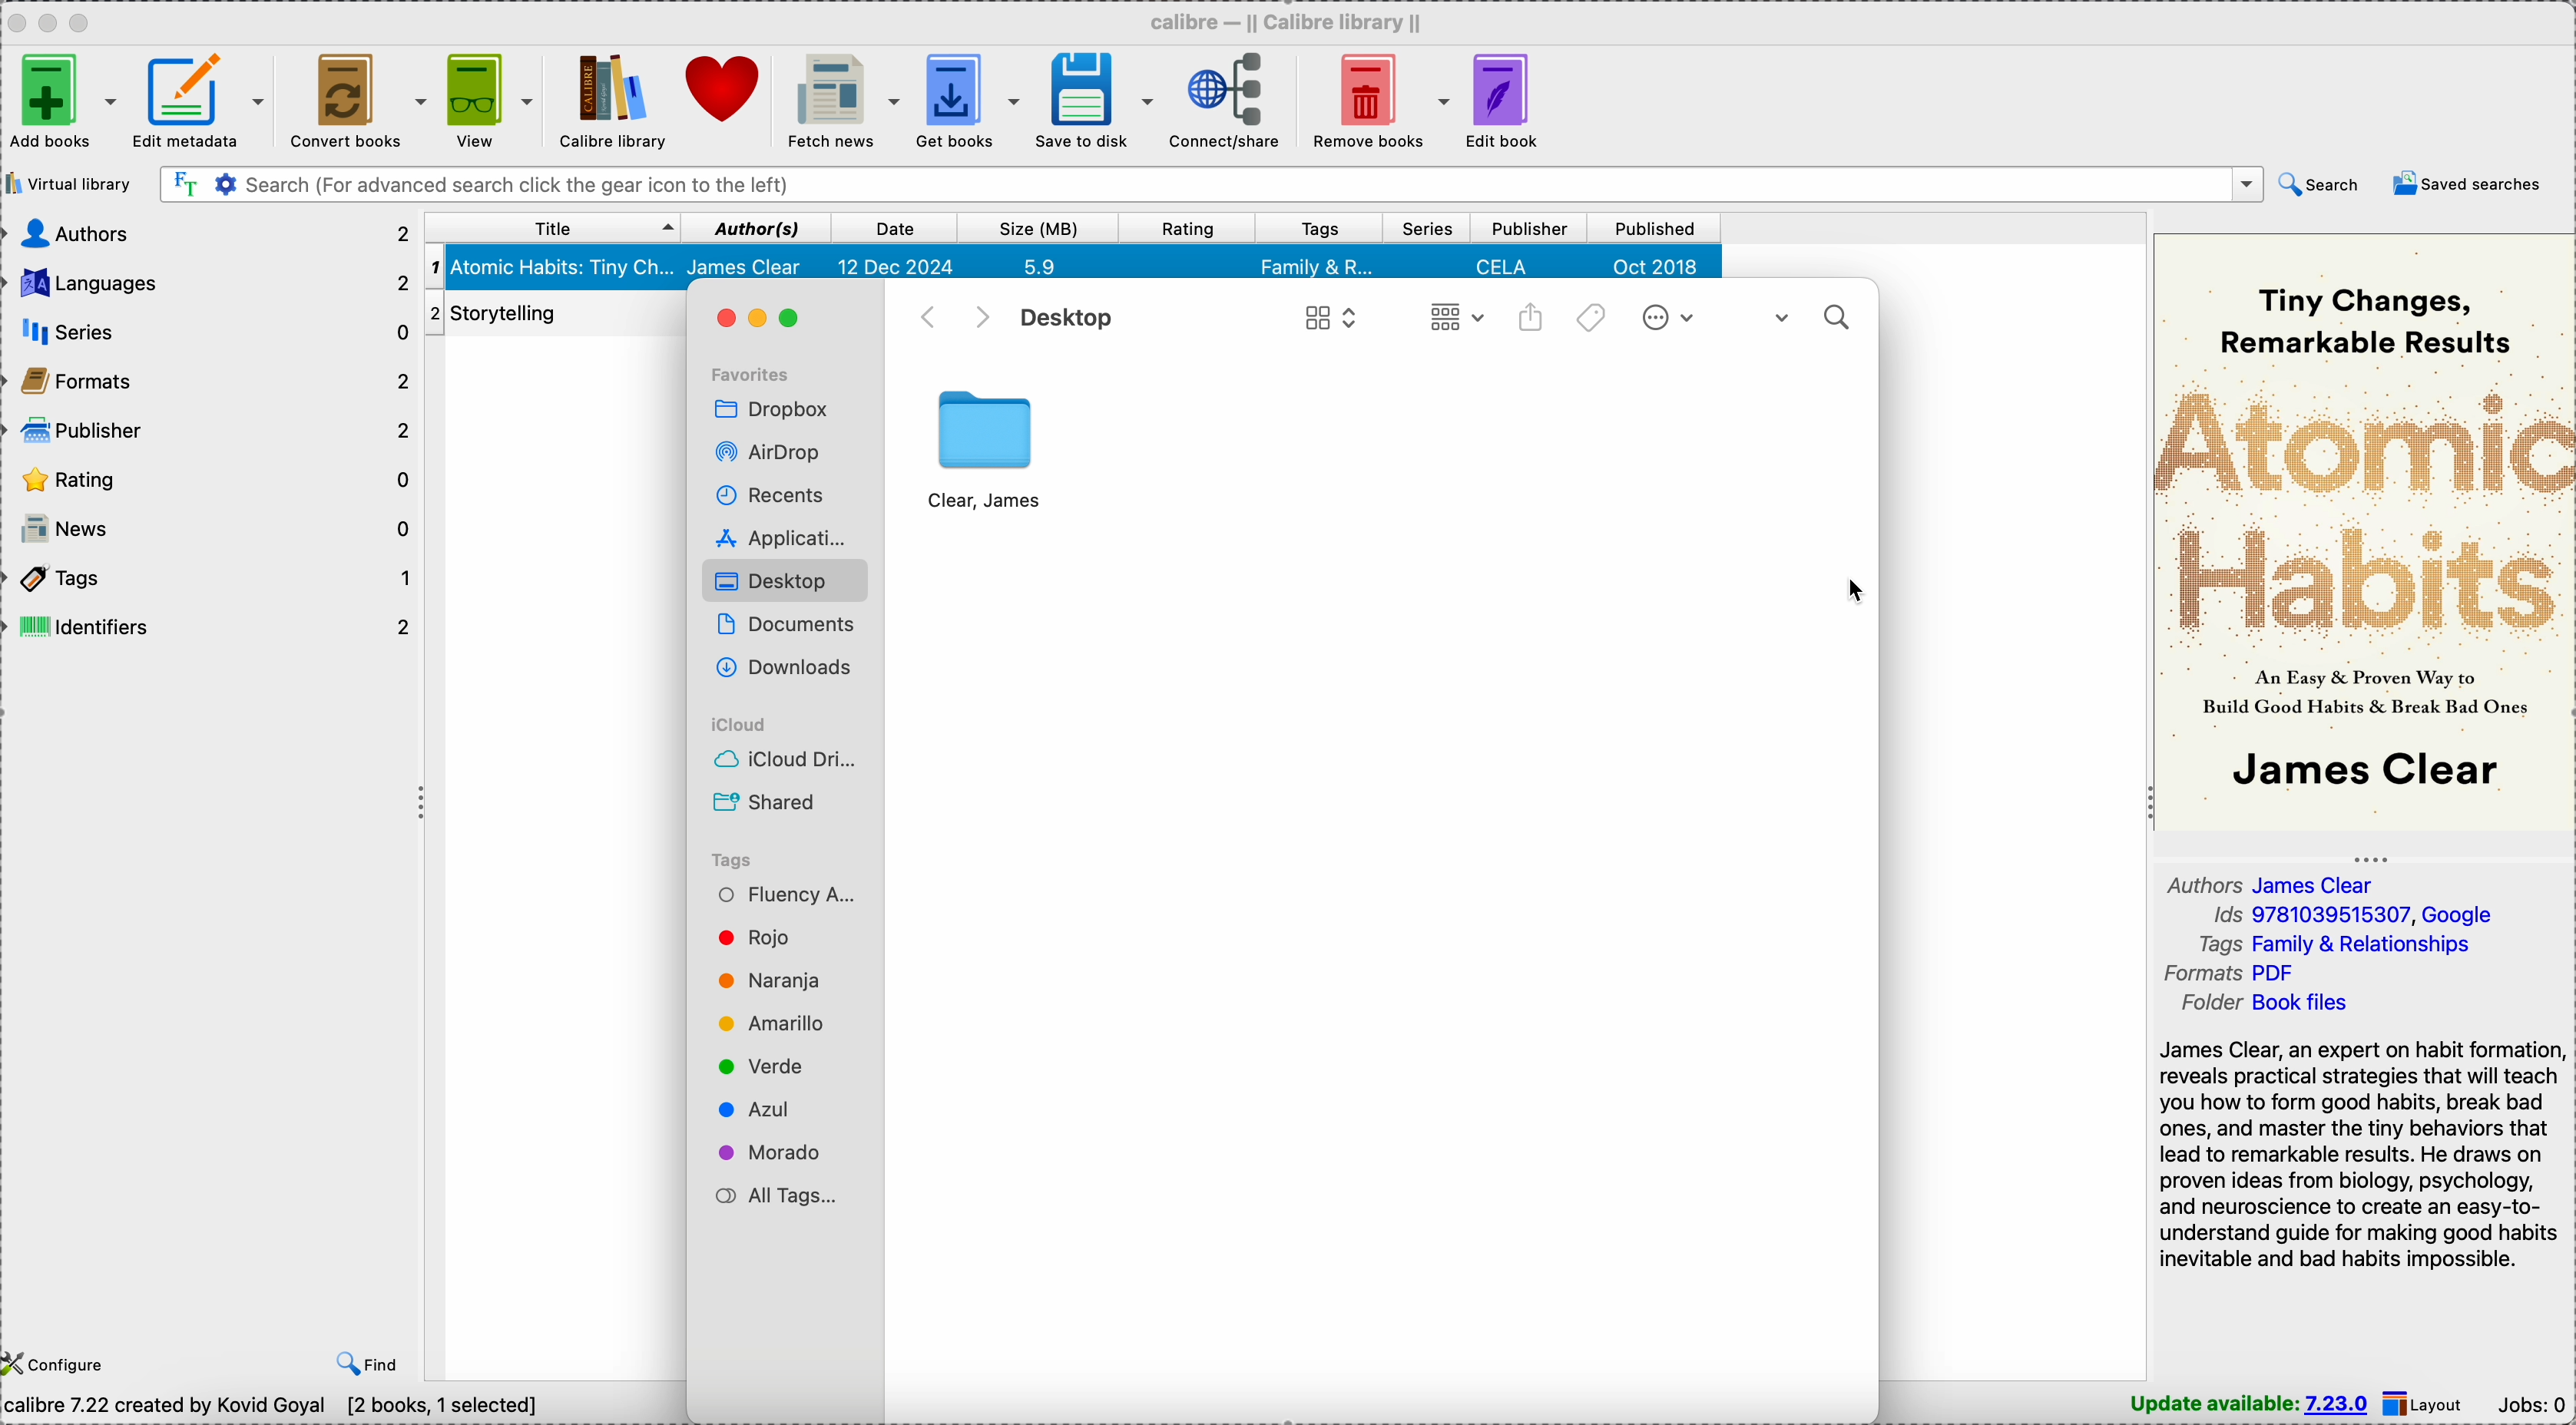 The width and height of the screenshot is (2576, 1425). I want to click on Jobs: 0, so click(2531, 1402).